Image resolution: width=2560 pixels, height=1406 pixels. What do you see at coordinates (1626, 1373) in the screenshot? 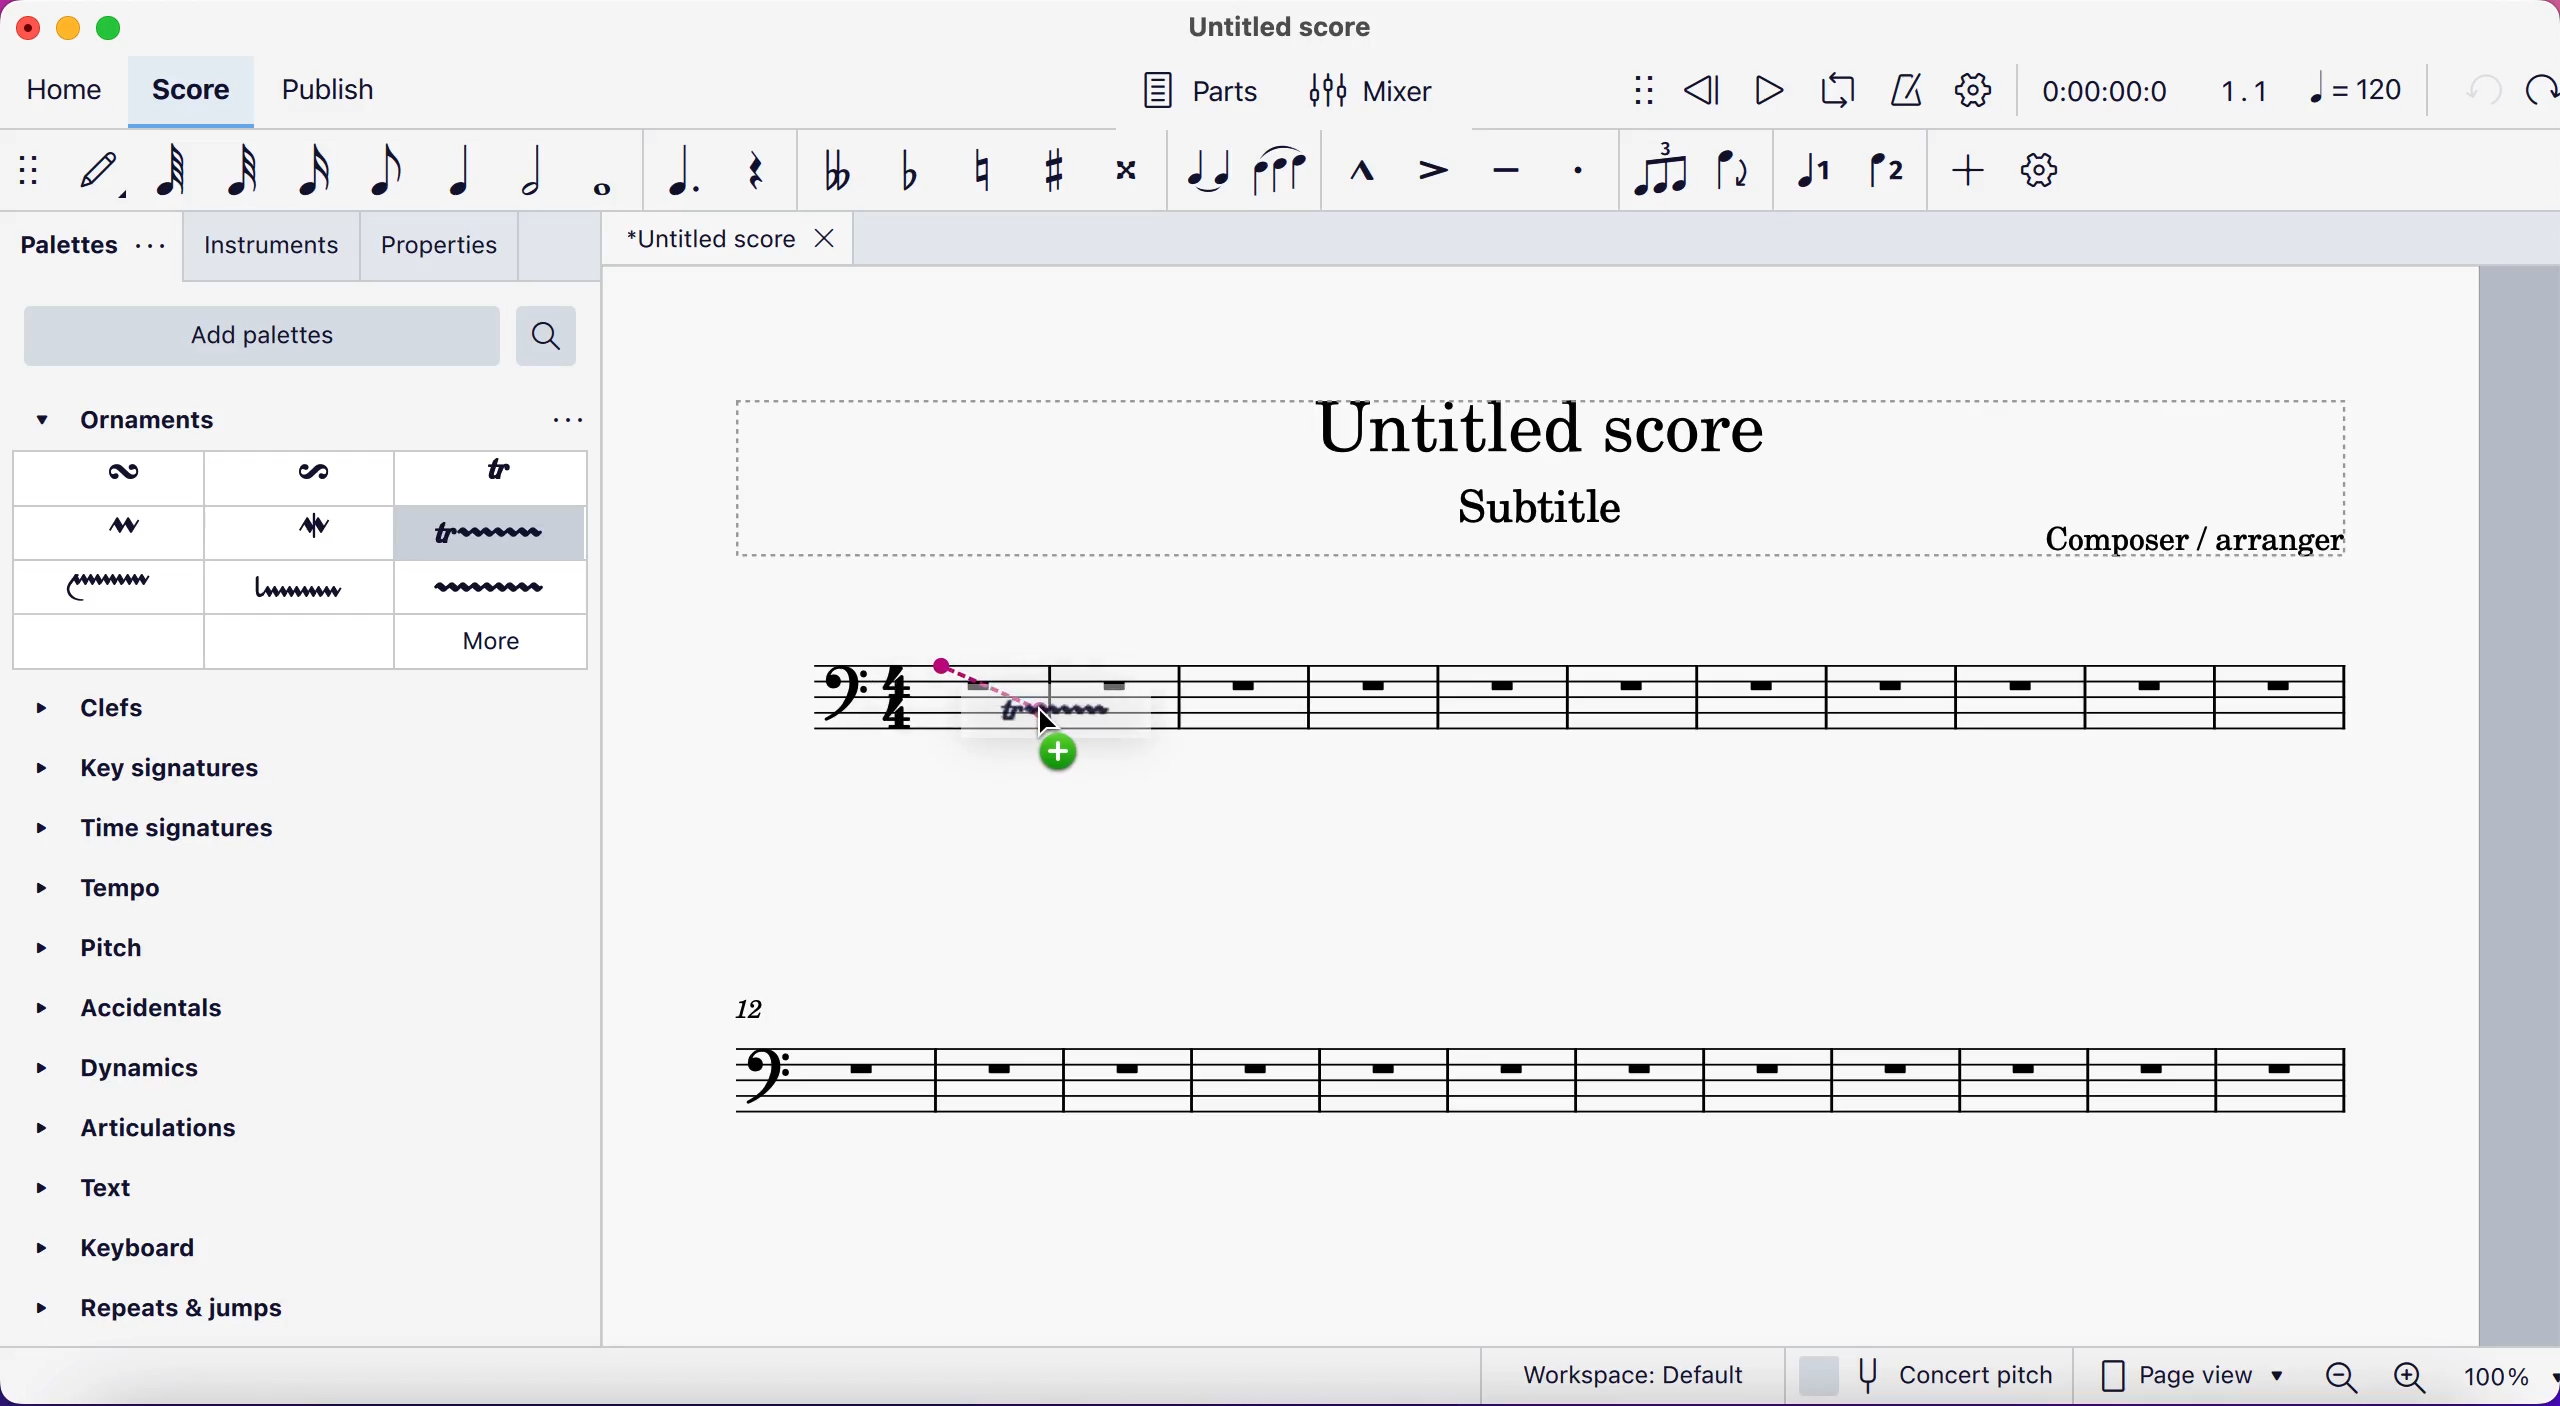
I see `workspace: default` at bounding box center [1626, 1373].